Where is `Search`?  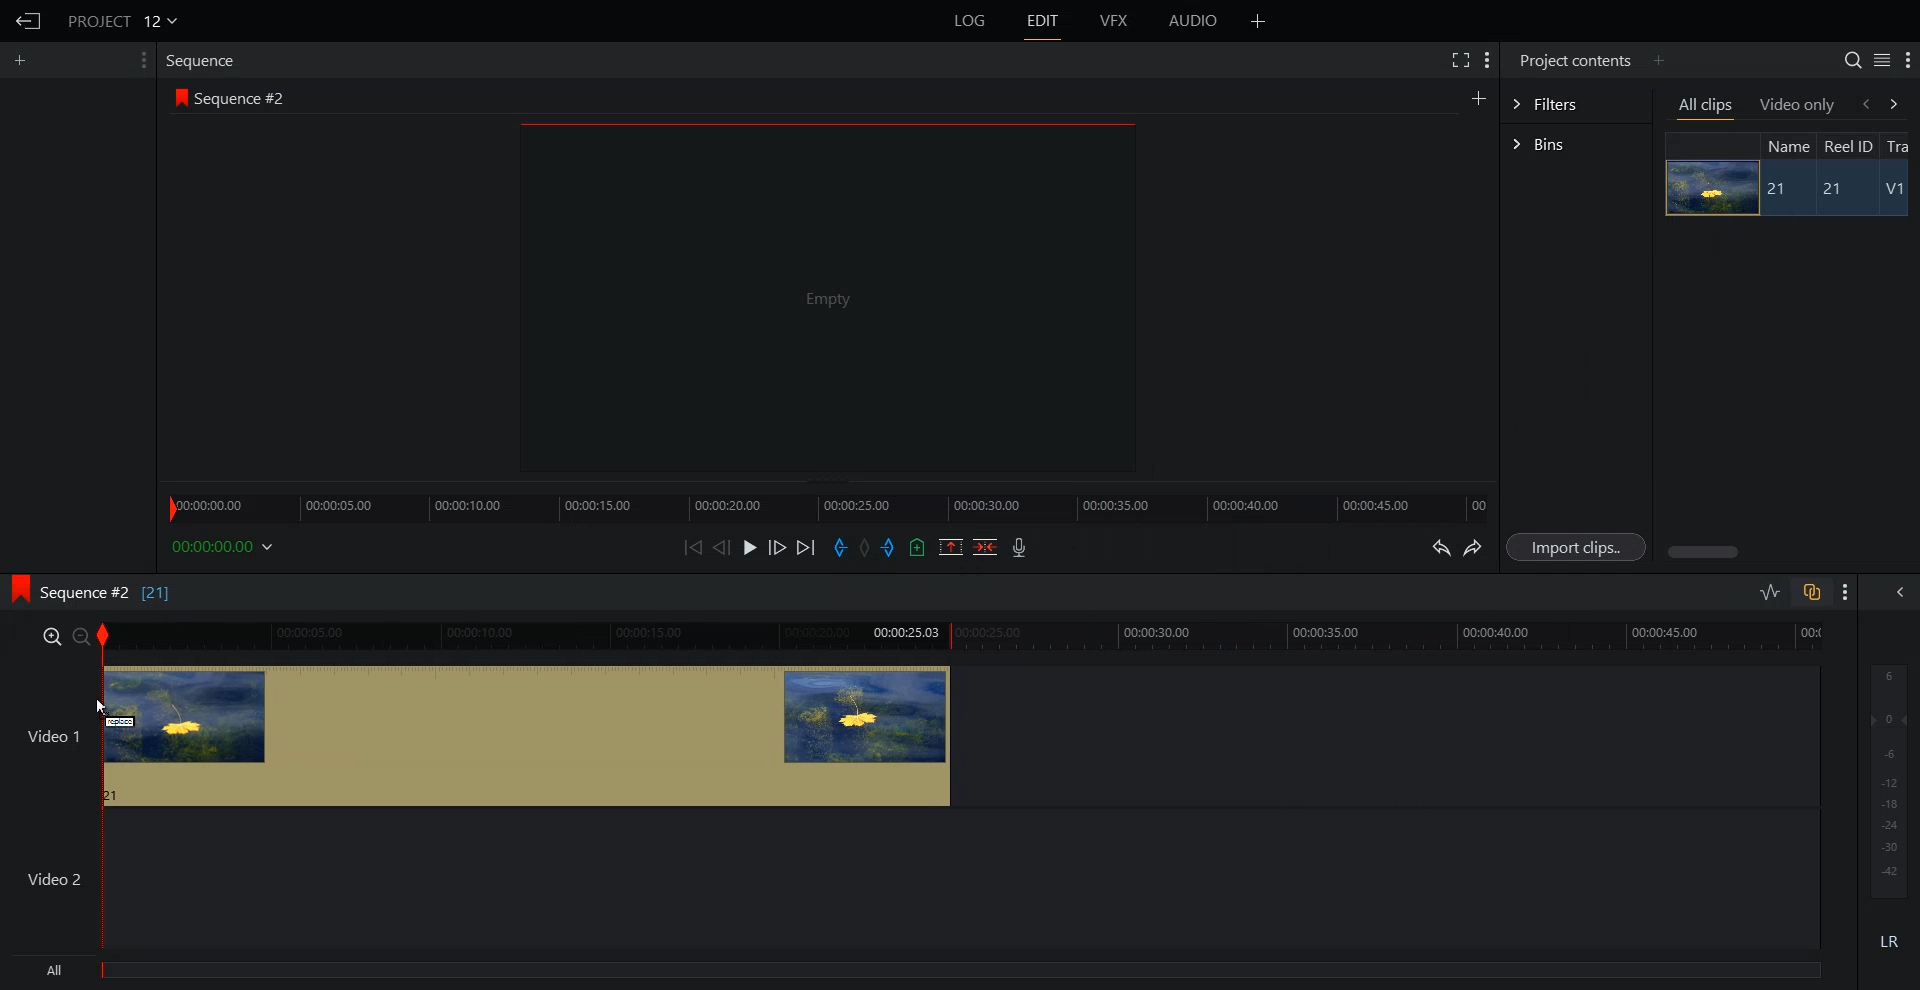
Search is located at coordinates (1852, 60).